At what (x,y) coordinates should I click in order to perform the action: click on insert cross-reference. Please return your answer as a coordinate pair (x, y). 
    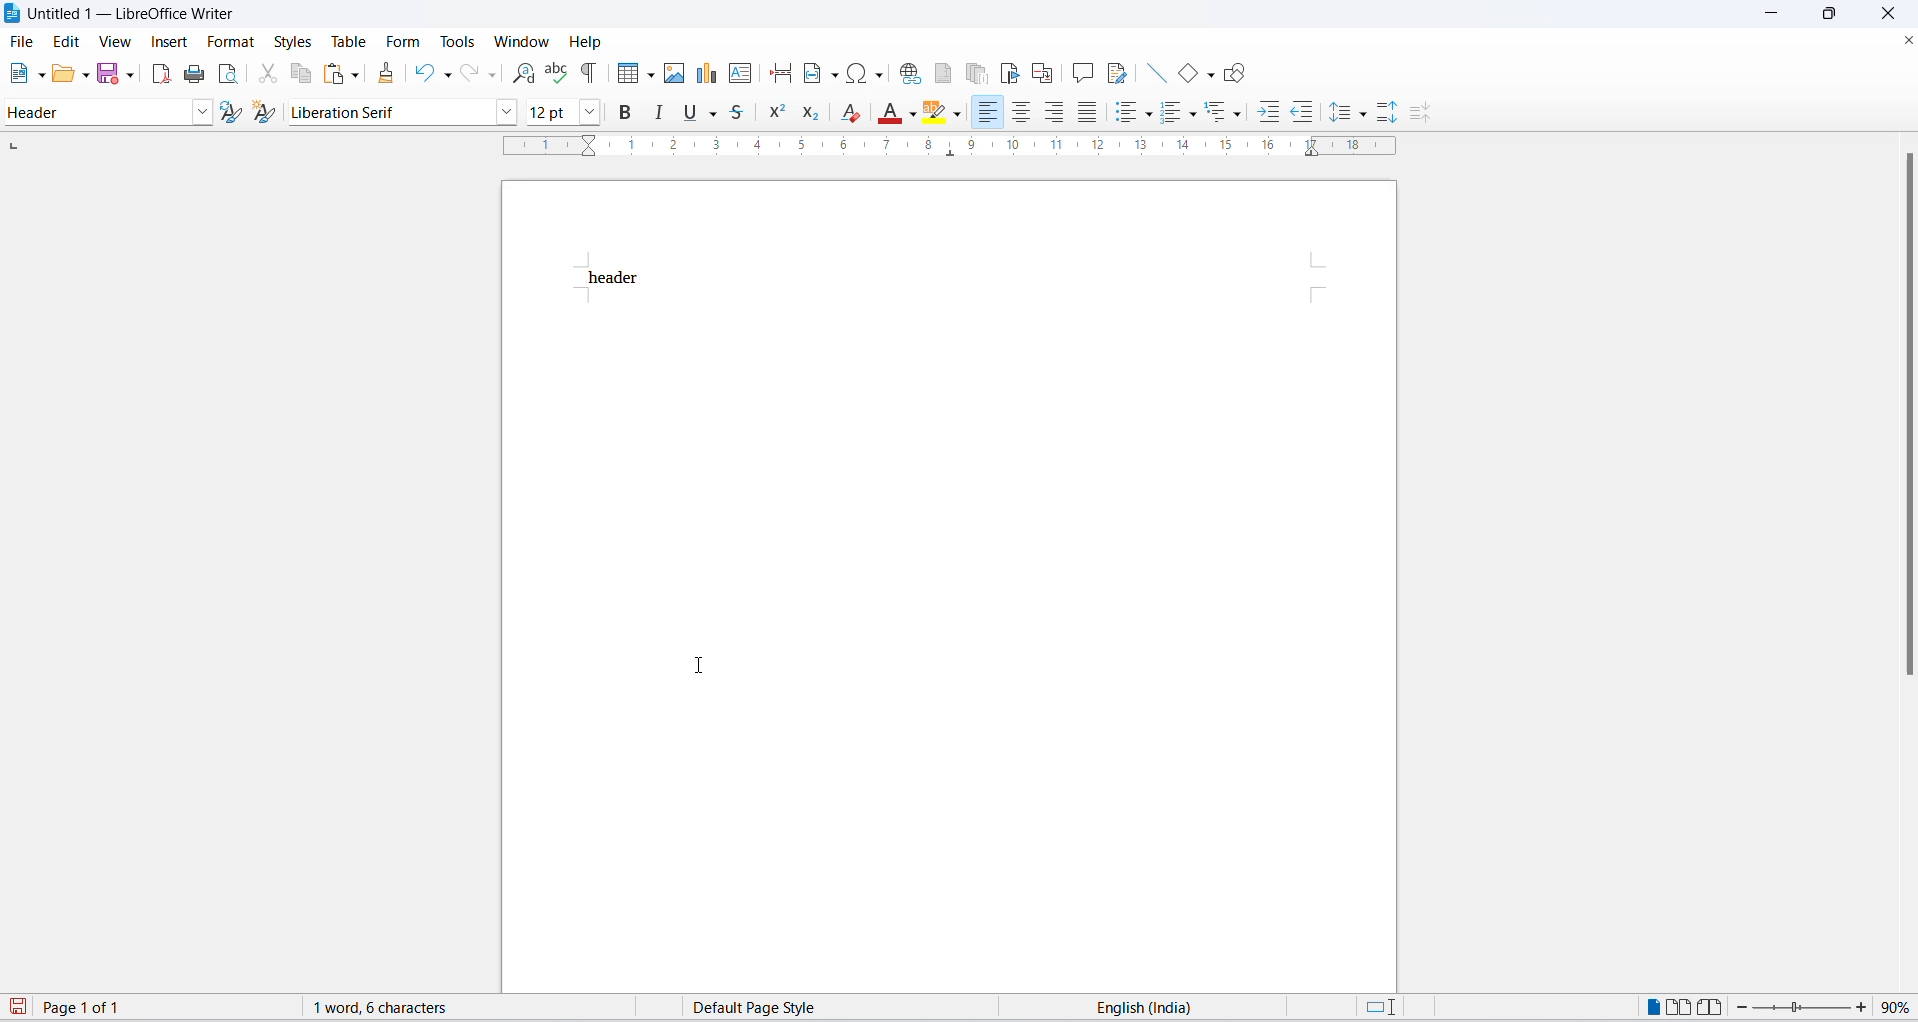
    Looking at the image, I should click on (1044, 69).